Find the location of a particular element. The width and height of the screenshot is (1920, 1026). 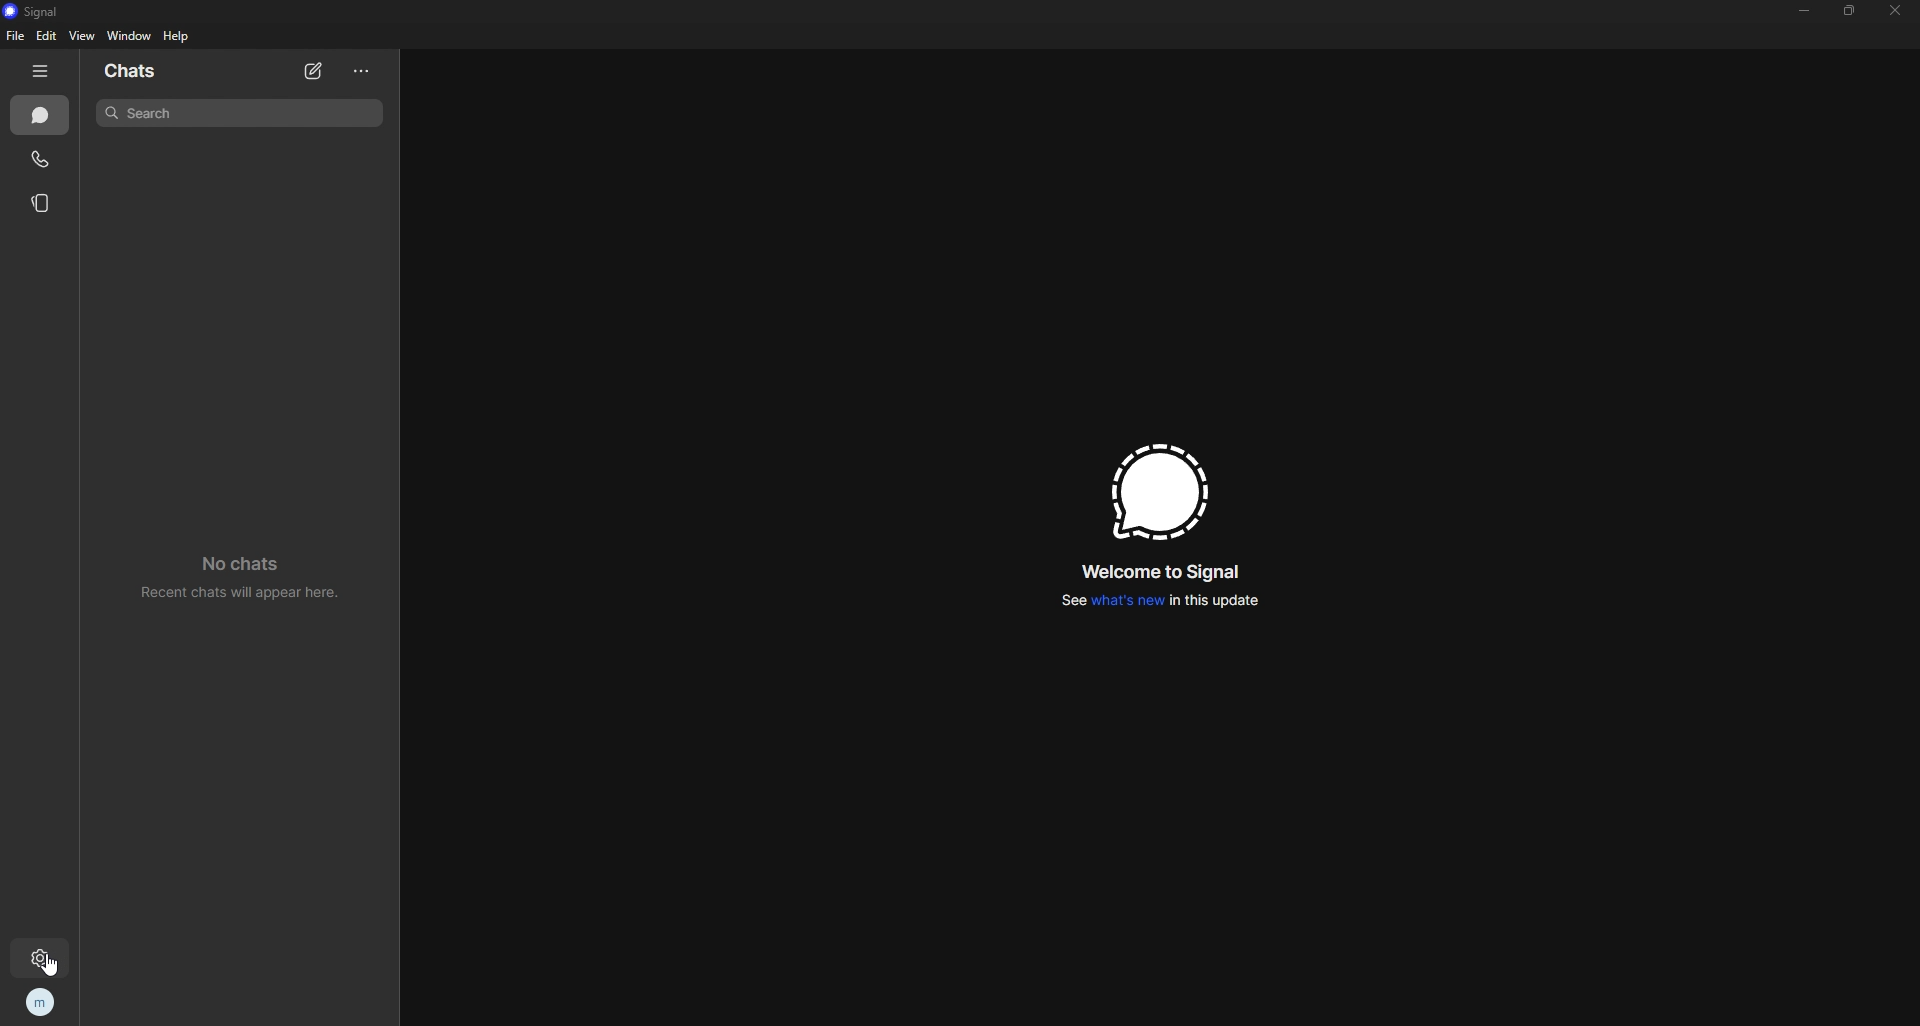

stories is located at coordinates (43, 204).